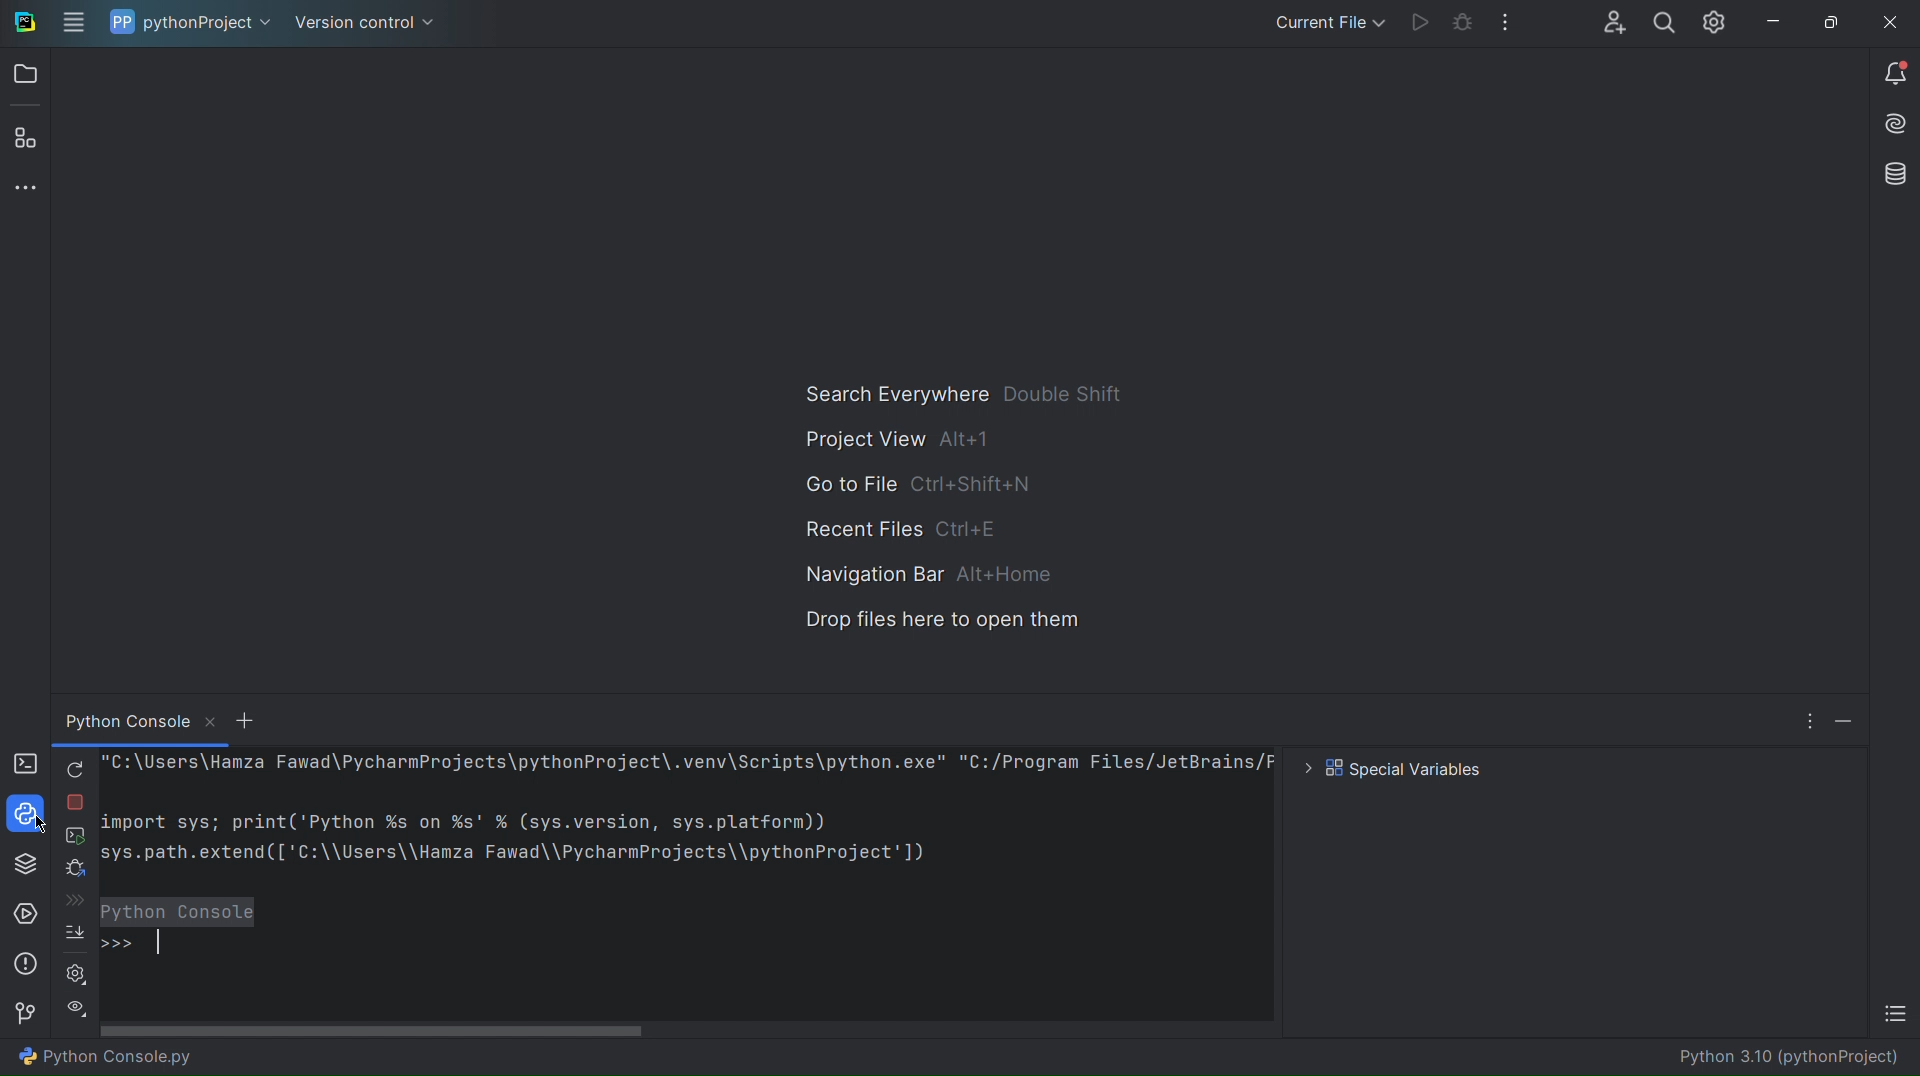  What do you see at coordinates (962, 395) in the screenshot?
I see `Search Everywhere` at bounding box center [962, 395].